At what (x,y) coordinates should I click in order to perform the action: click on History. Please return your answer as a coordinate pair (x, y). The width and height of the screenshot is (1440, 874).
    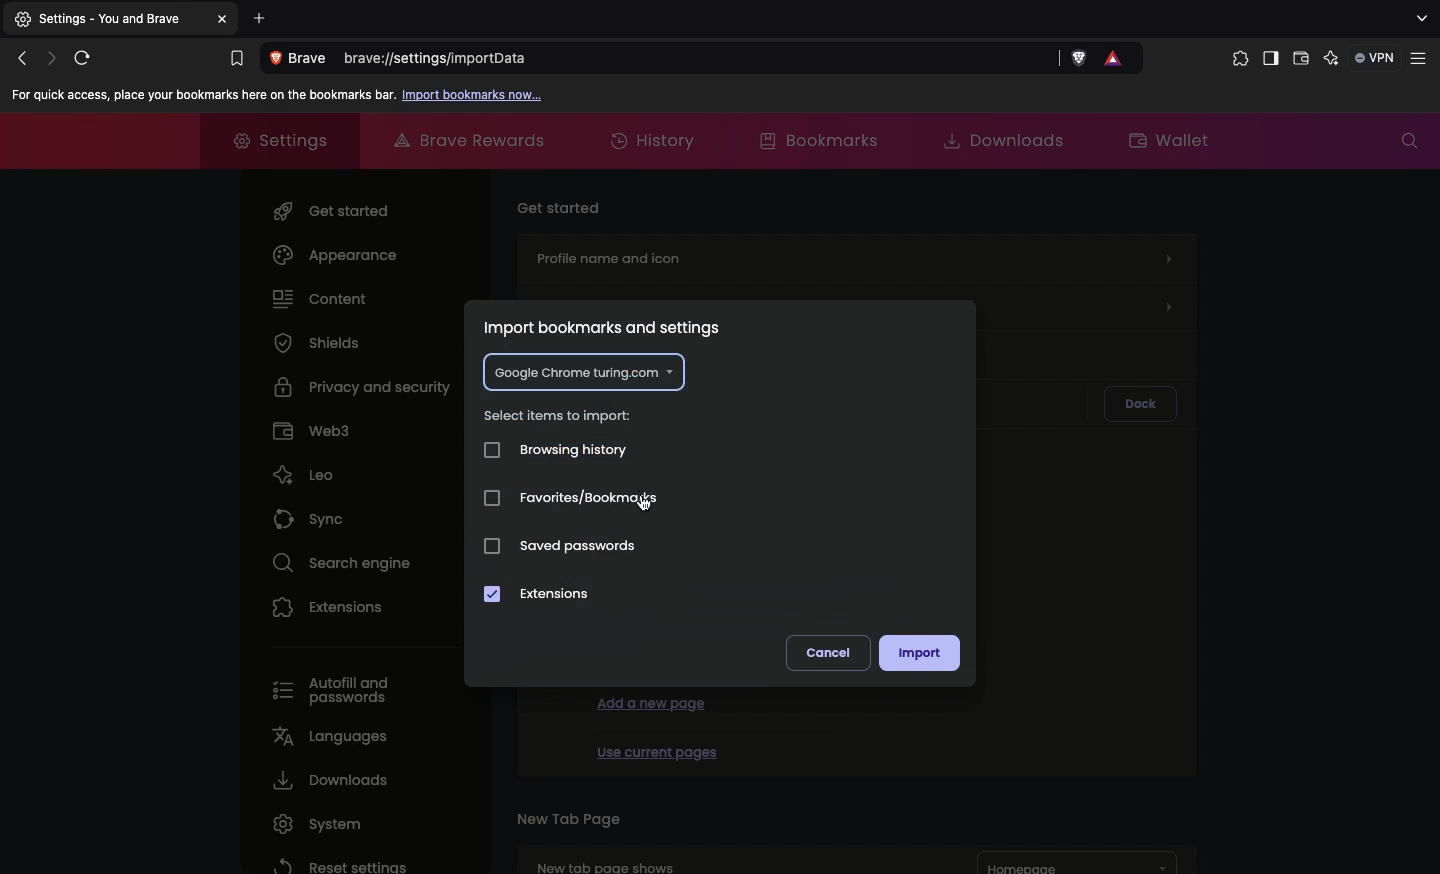
    Looking at the image, I should click on (656, 142).